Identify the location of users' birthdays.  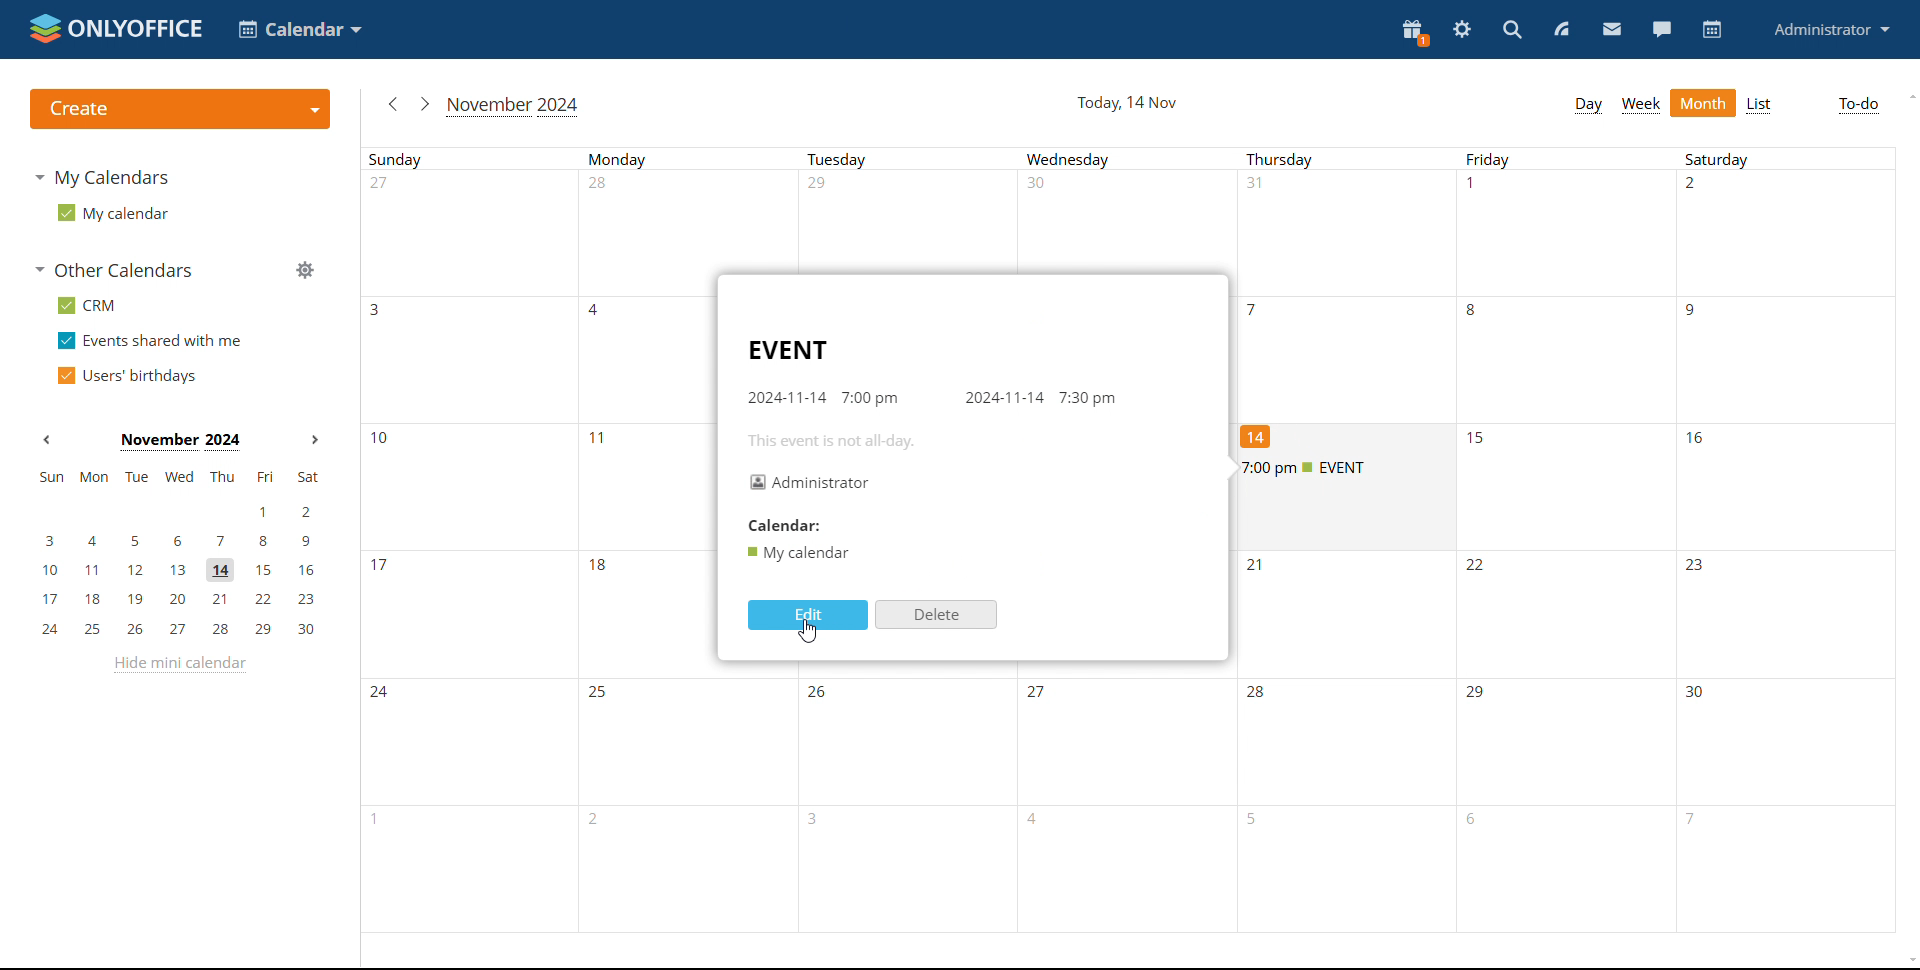
(124, 376).